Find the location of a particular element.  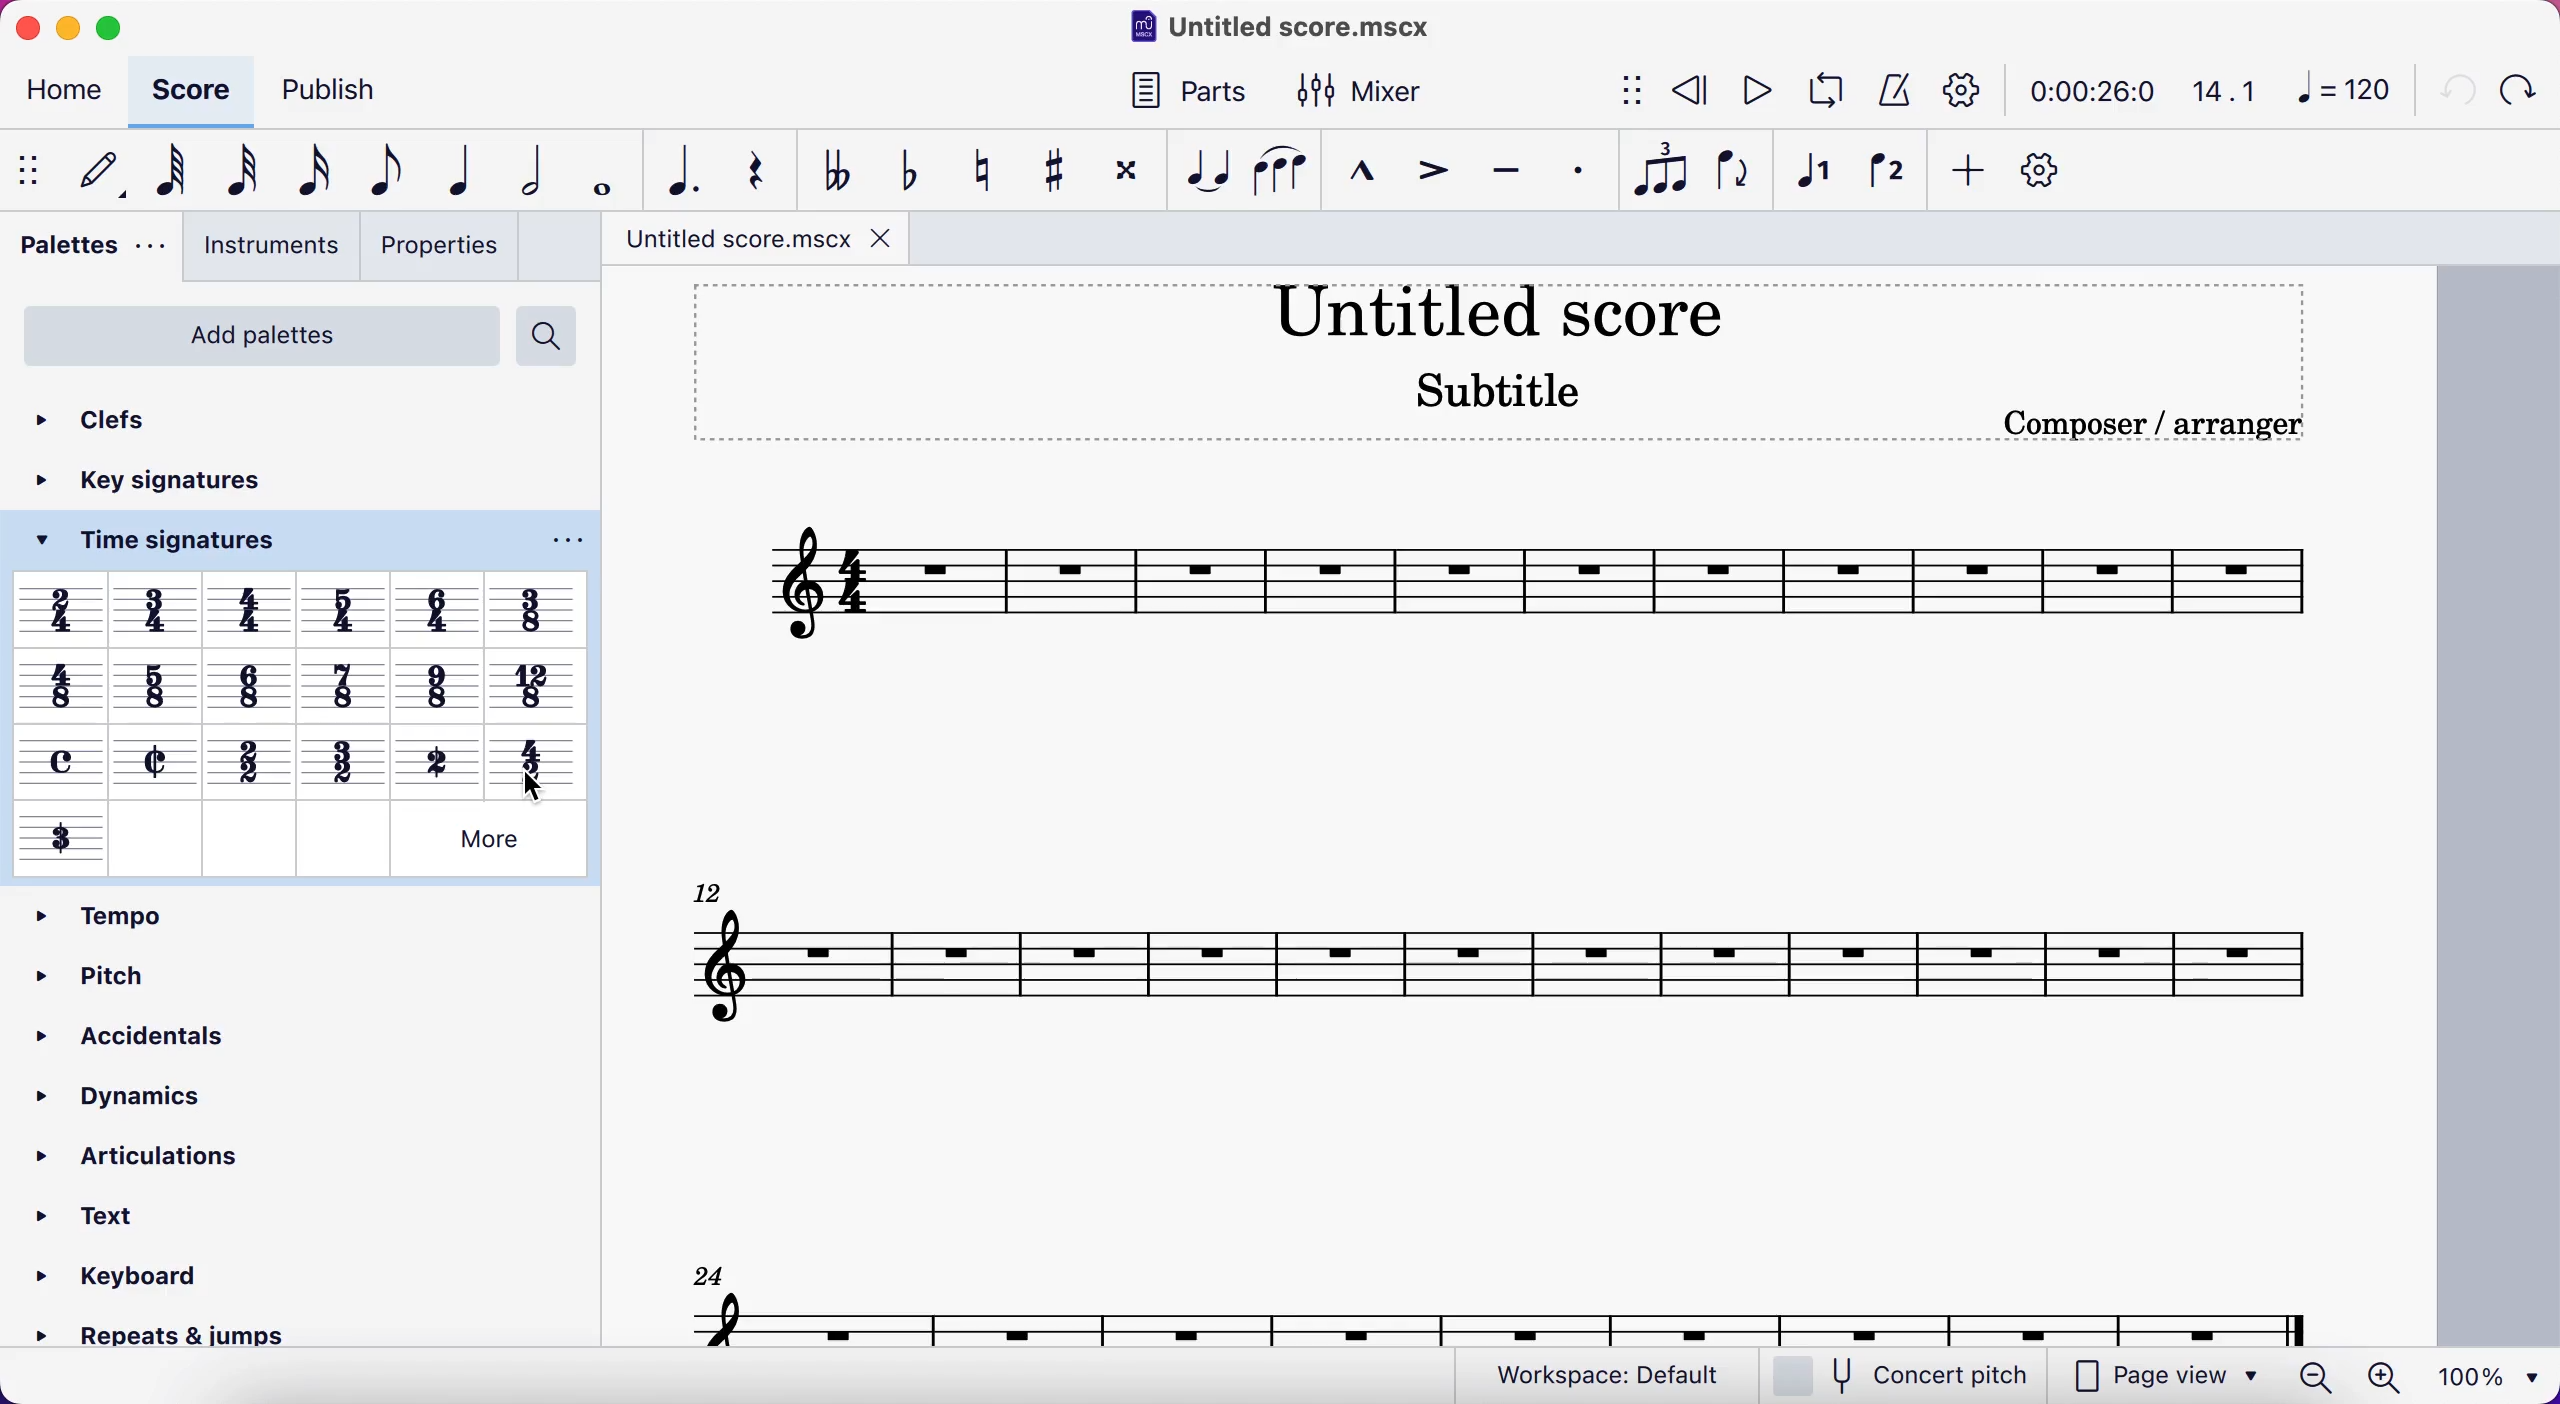

 is located at coordinates (436, 679).